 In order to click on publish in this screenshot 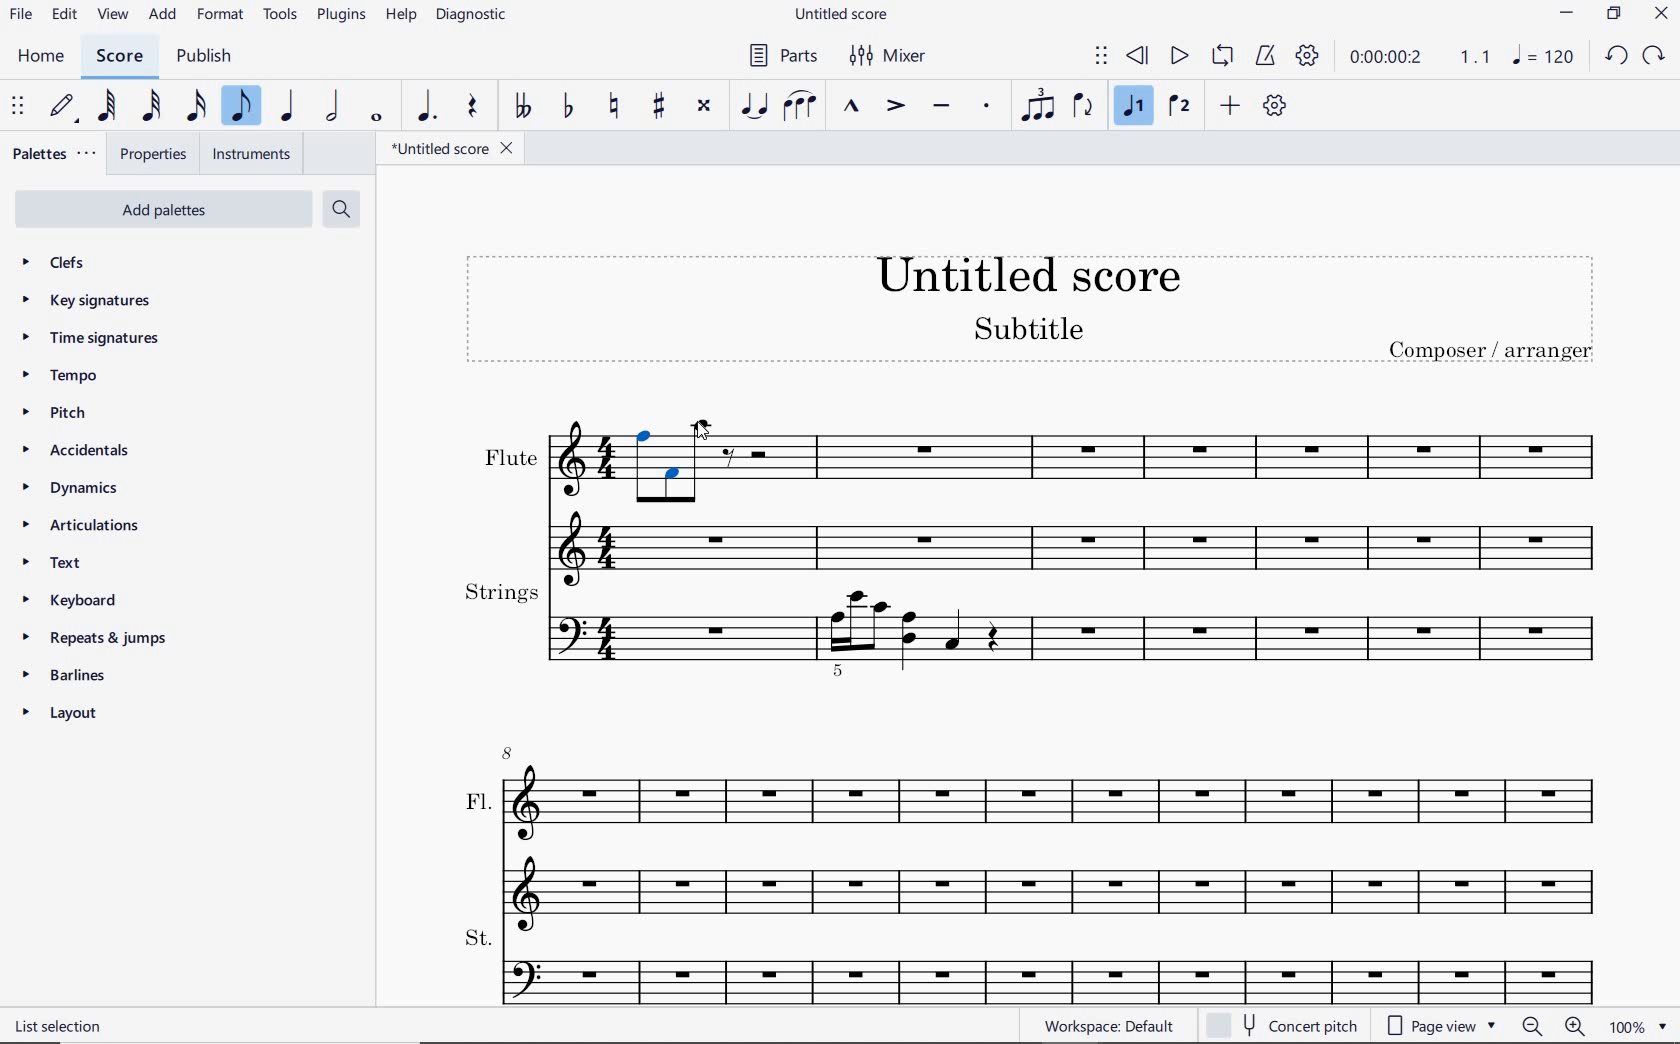, I will do `click(203, 57)`.